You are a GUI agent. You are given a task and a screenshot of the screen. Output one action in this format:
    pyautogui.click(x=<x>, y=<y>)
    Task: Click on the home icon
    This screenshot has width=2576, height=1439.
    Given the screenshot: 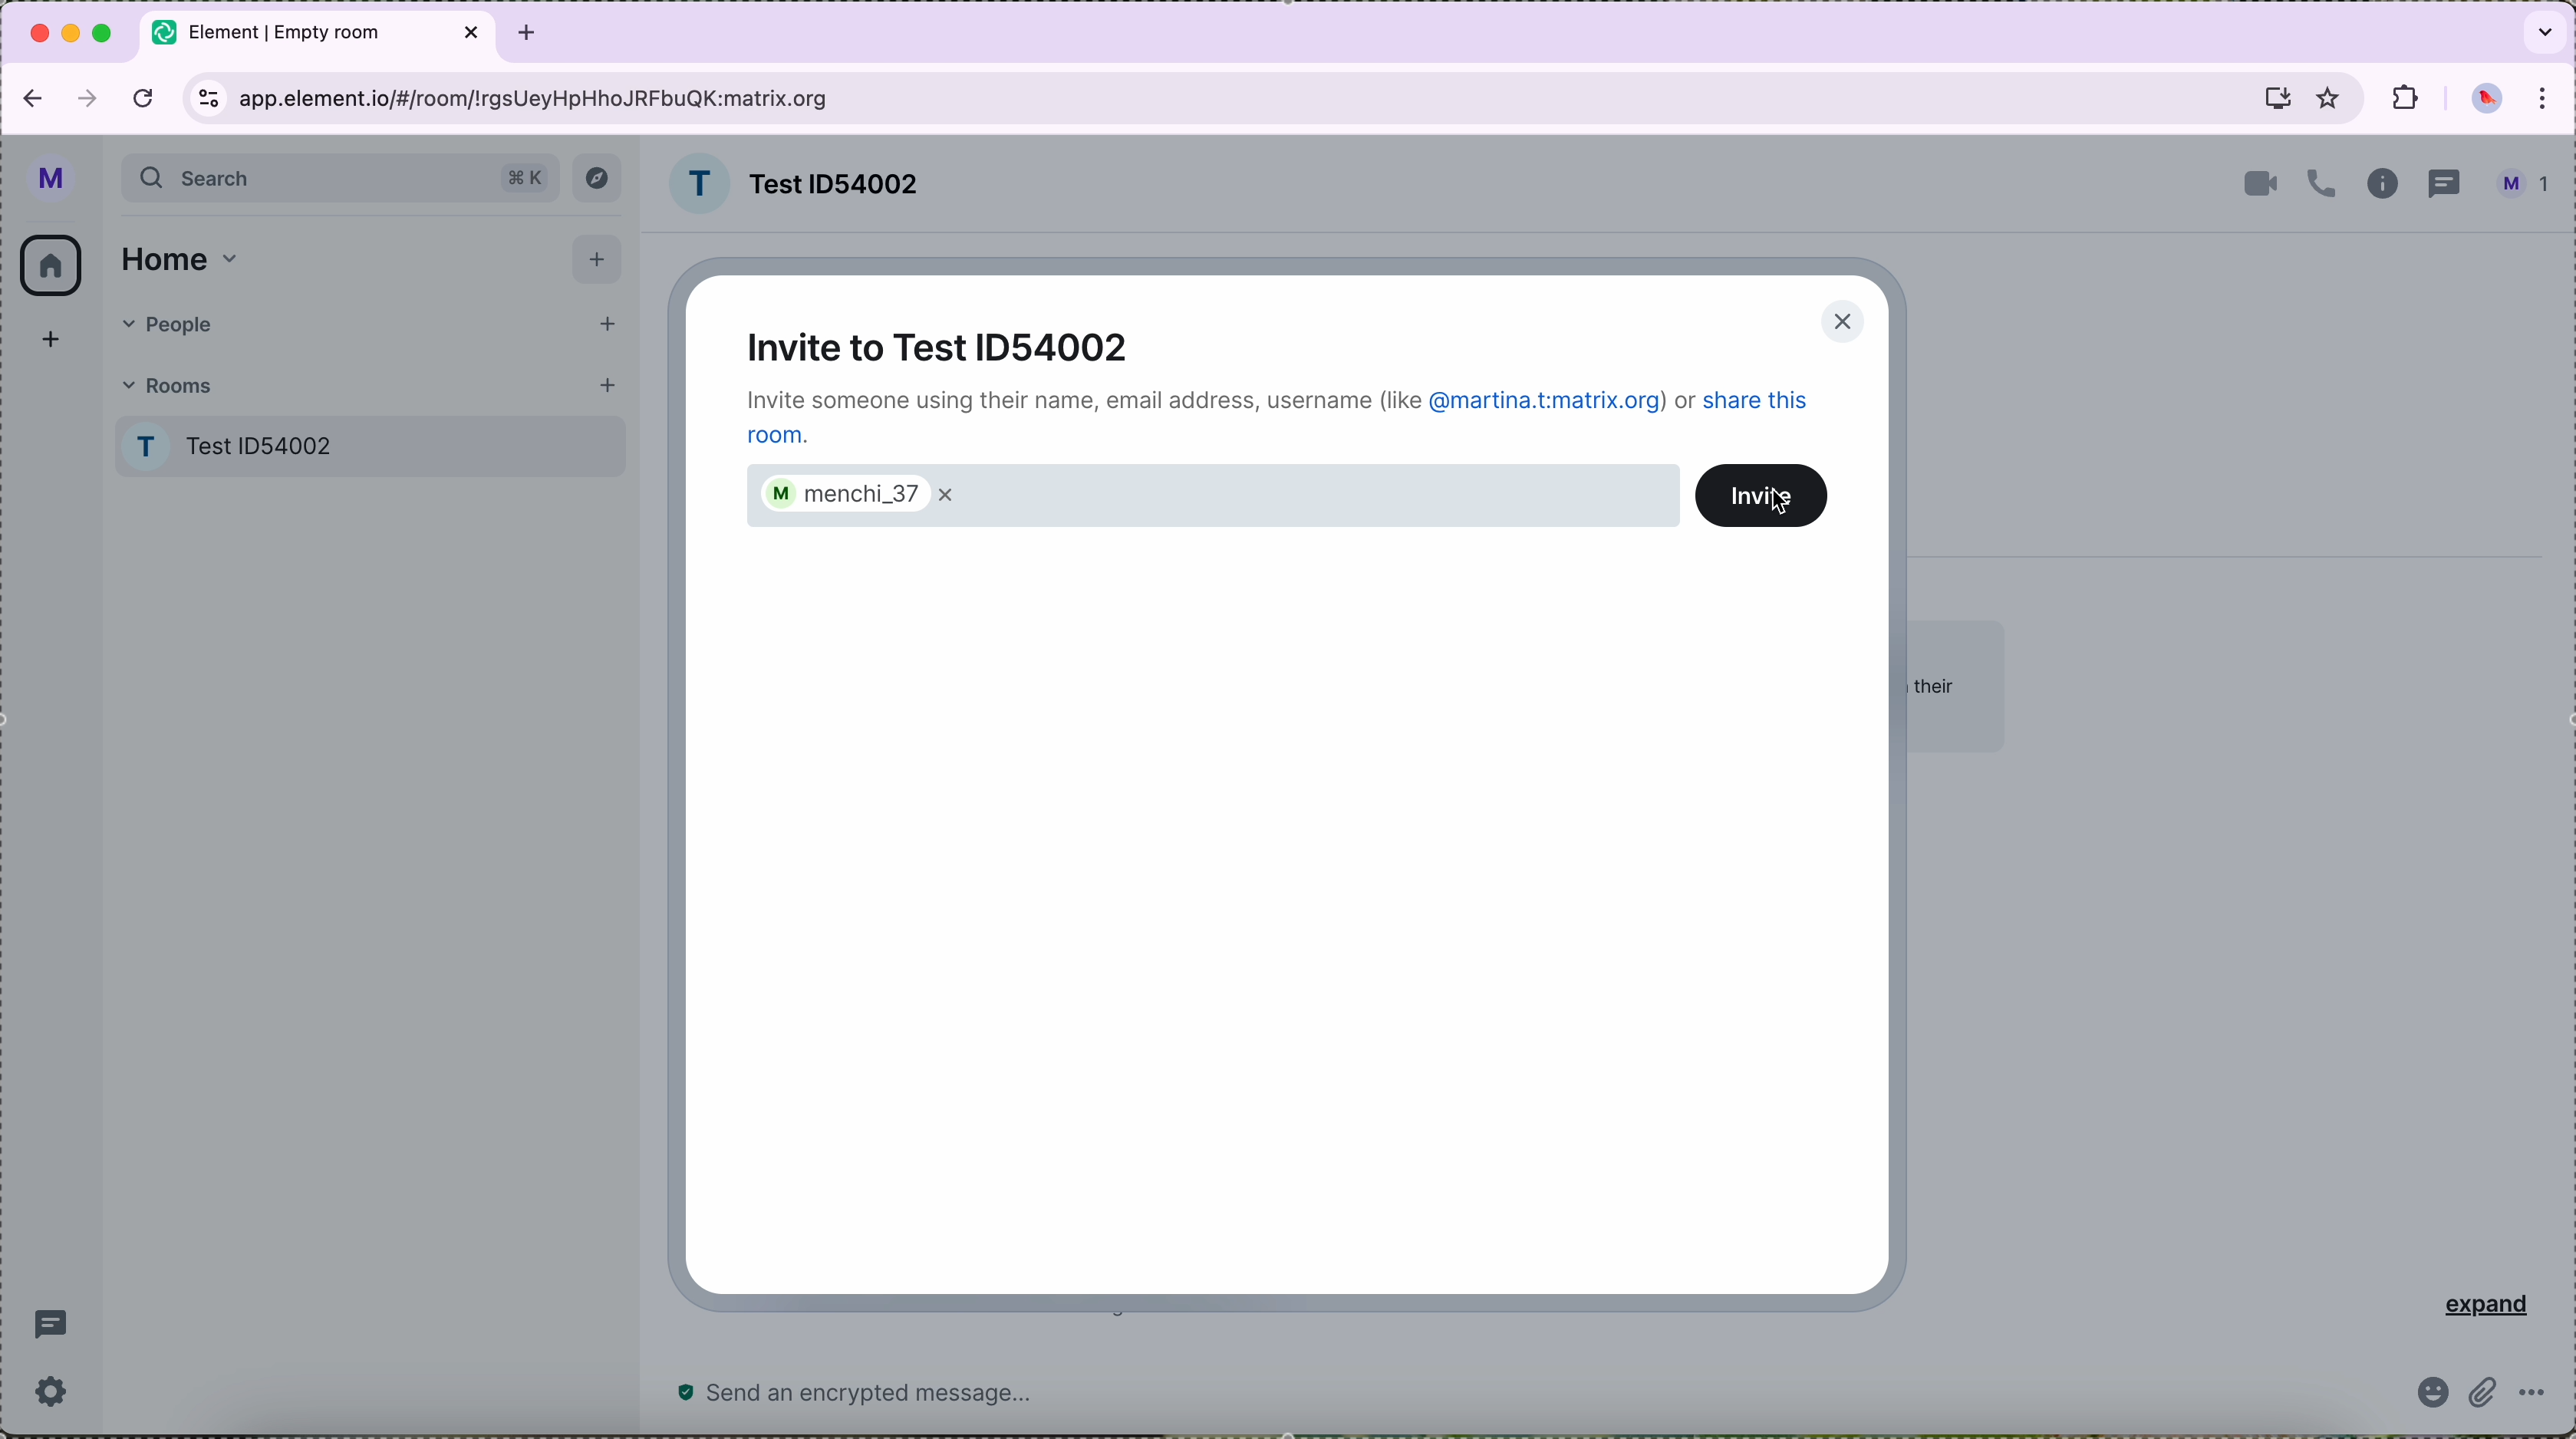 What is the action you would take?
    pyautogui.click(x=54, y=262)
    